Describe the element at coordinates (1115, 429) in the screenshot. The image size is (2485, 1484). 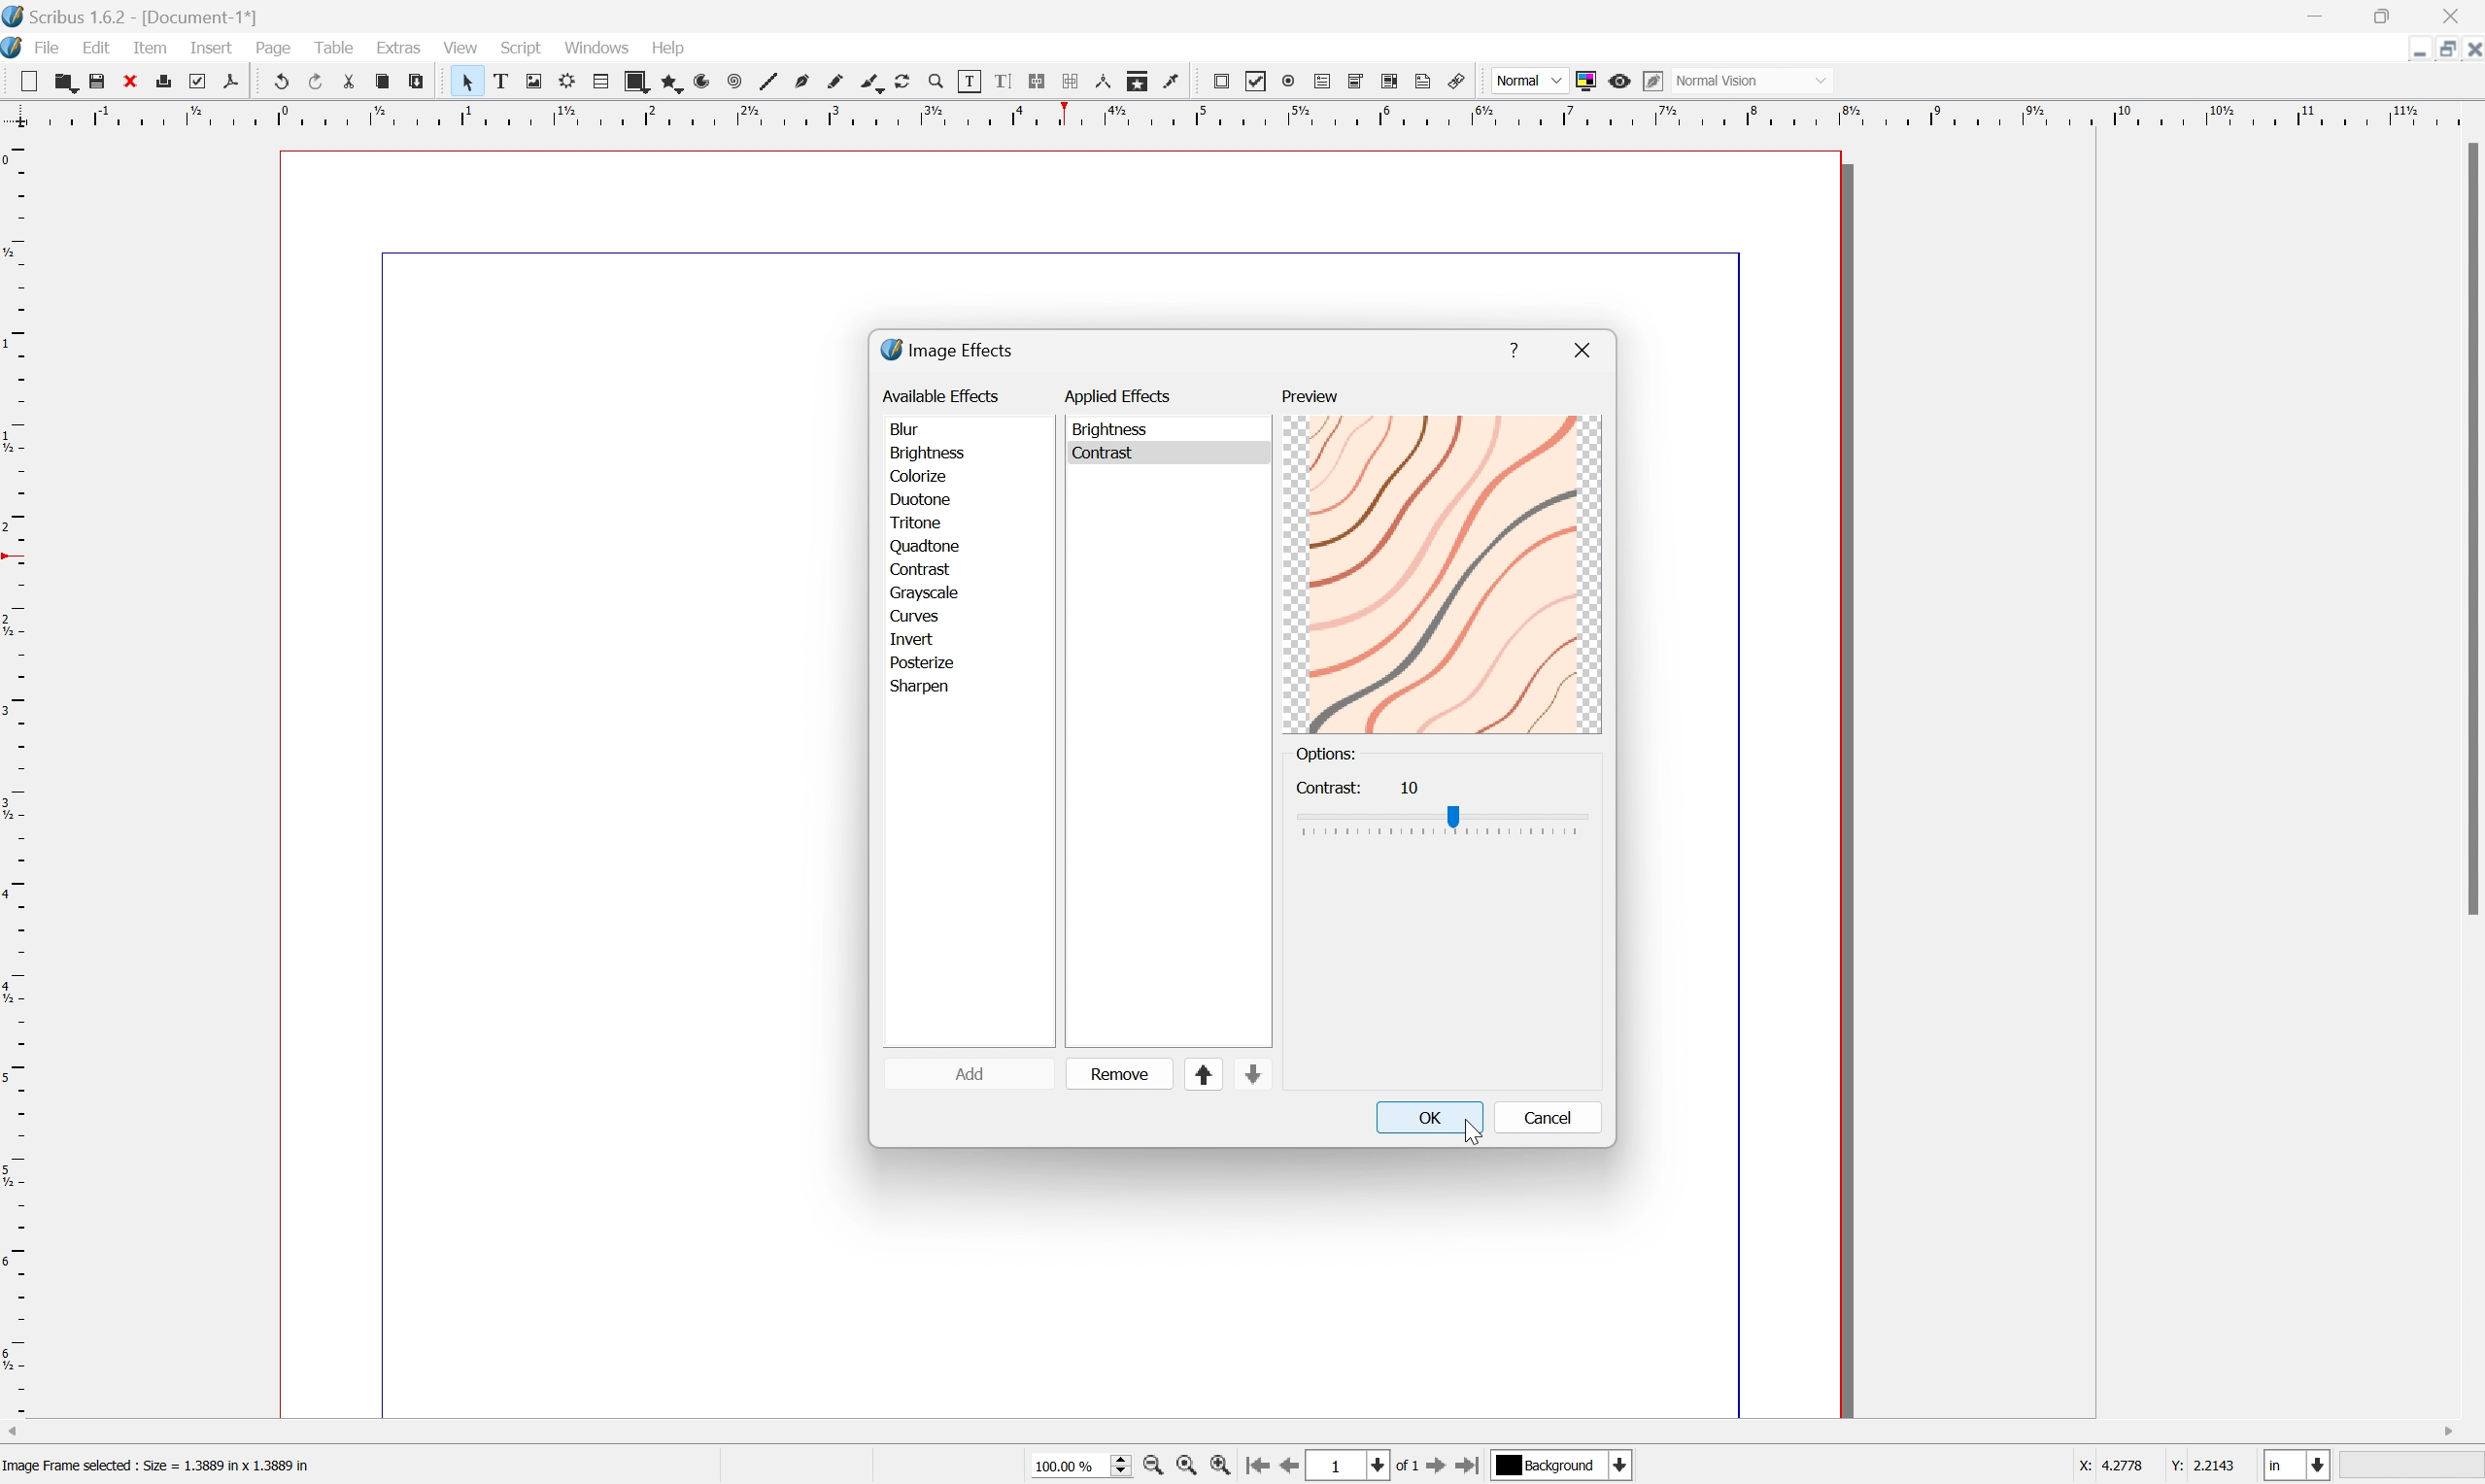
I see `brightness` at that location.